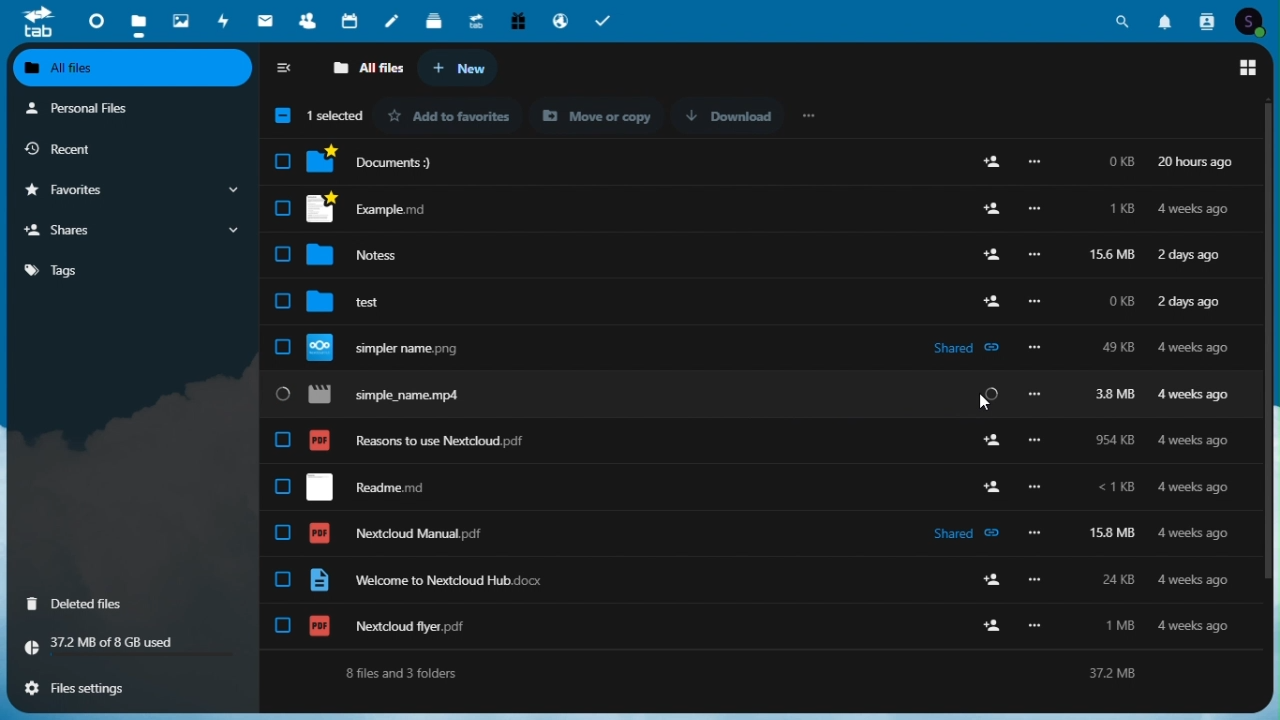 The image size is (1280, 720). What do you see at coordinates (754, 208) in the screenshot?
I see `Example` at bounding box center [754, 208].